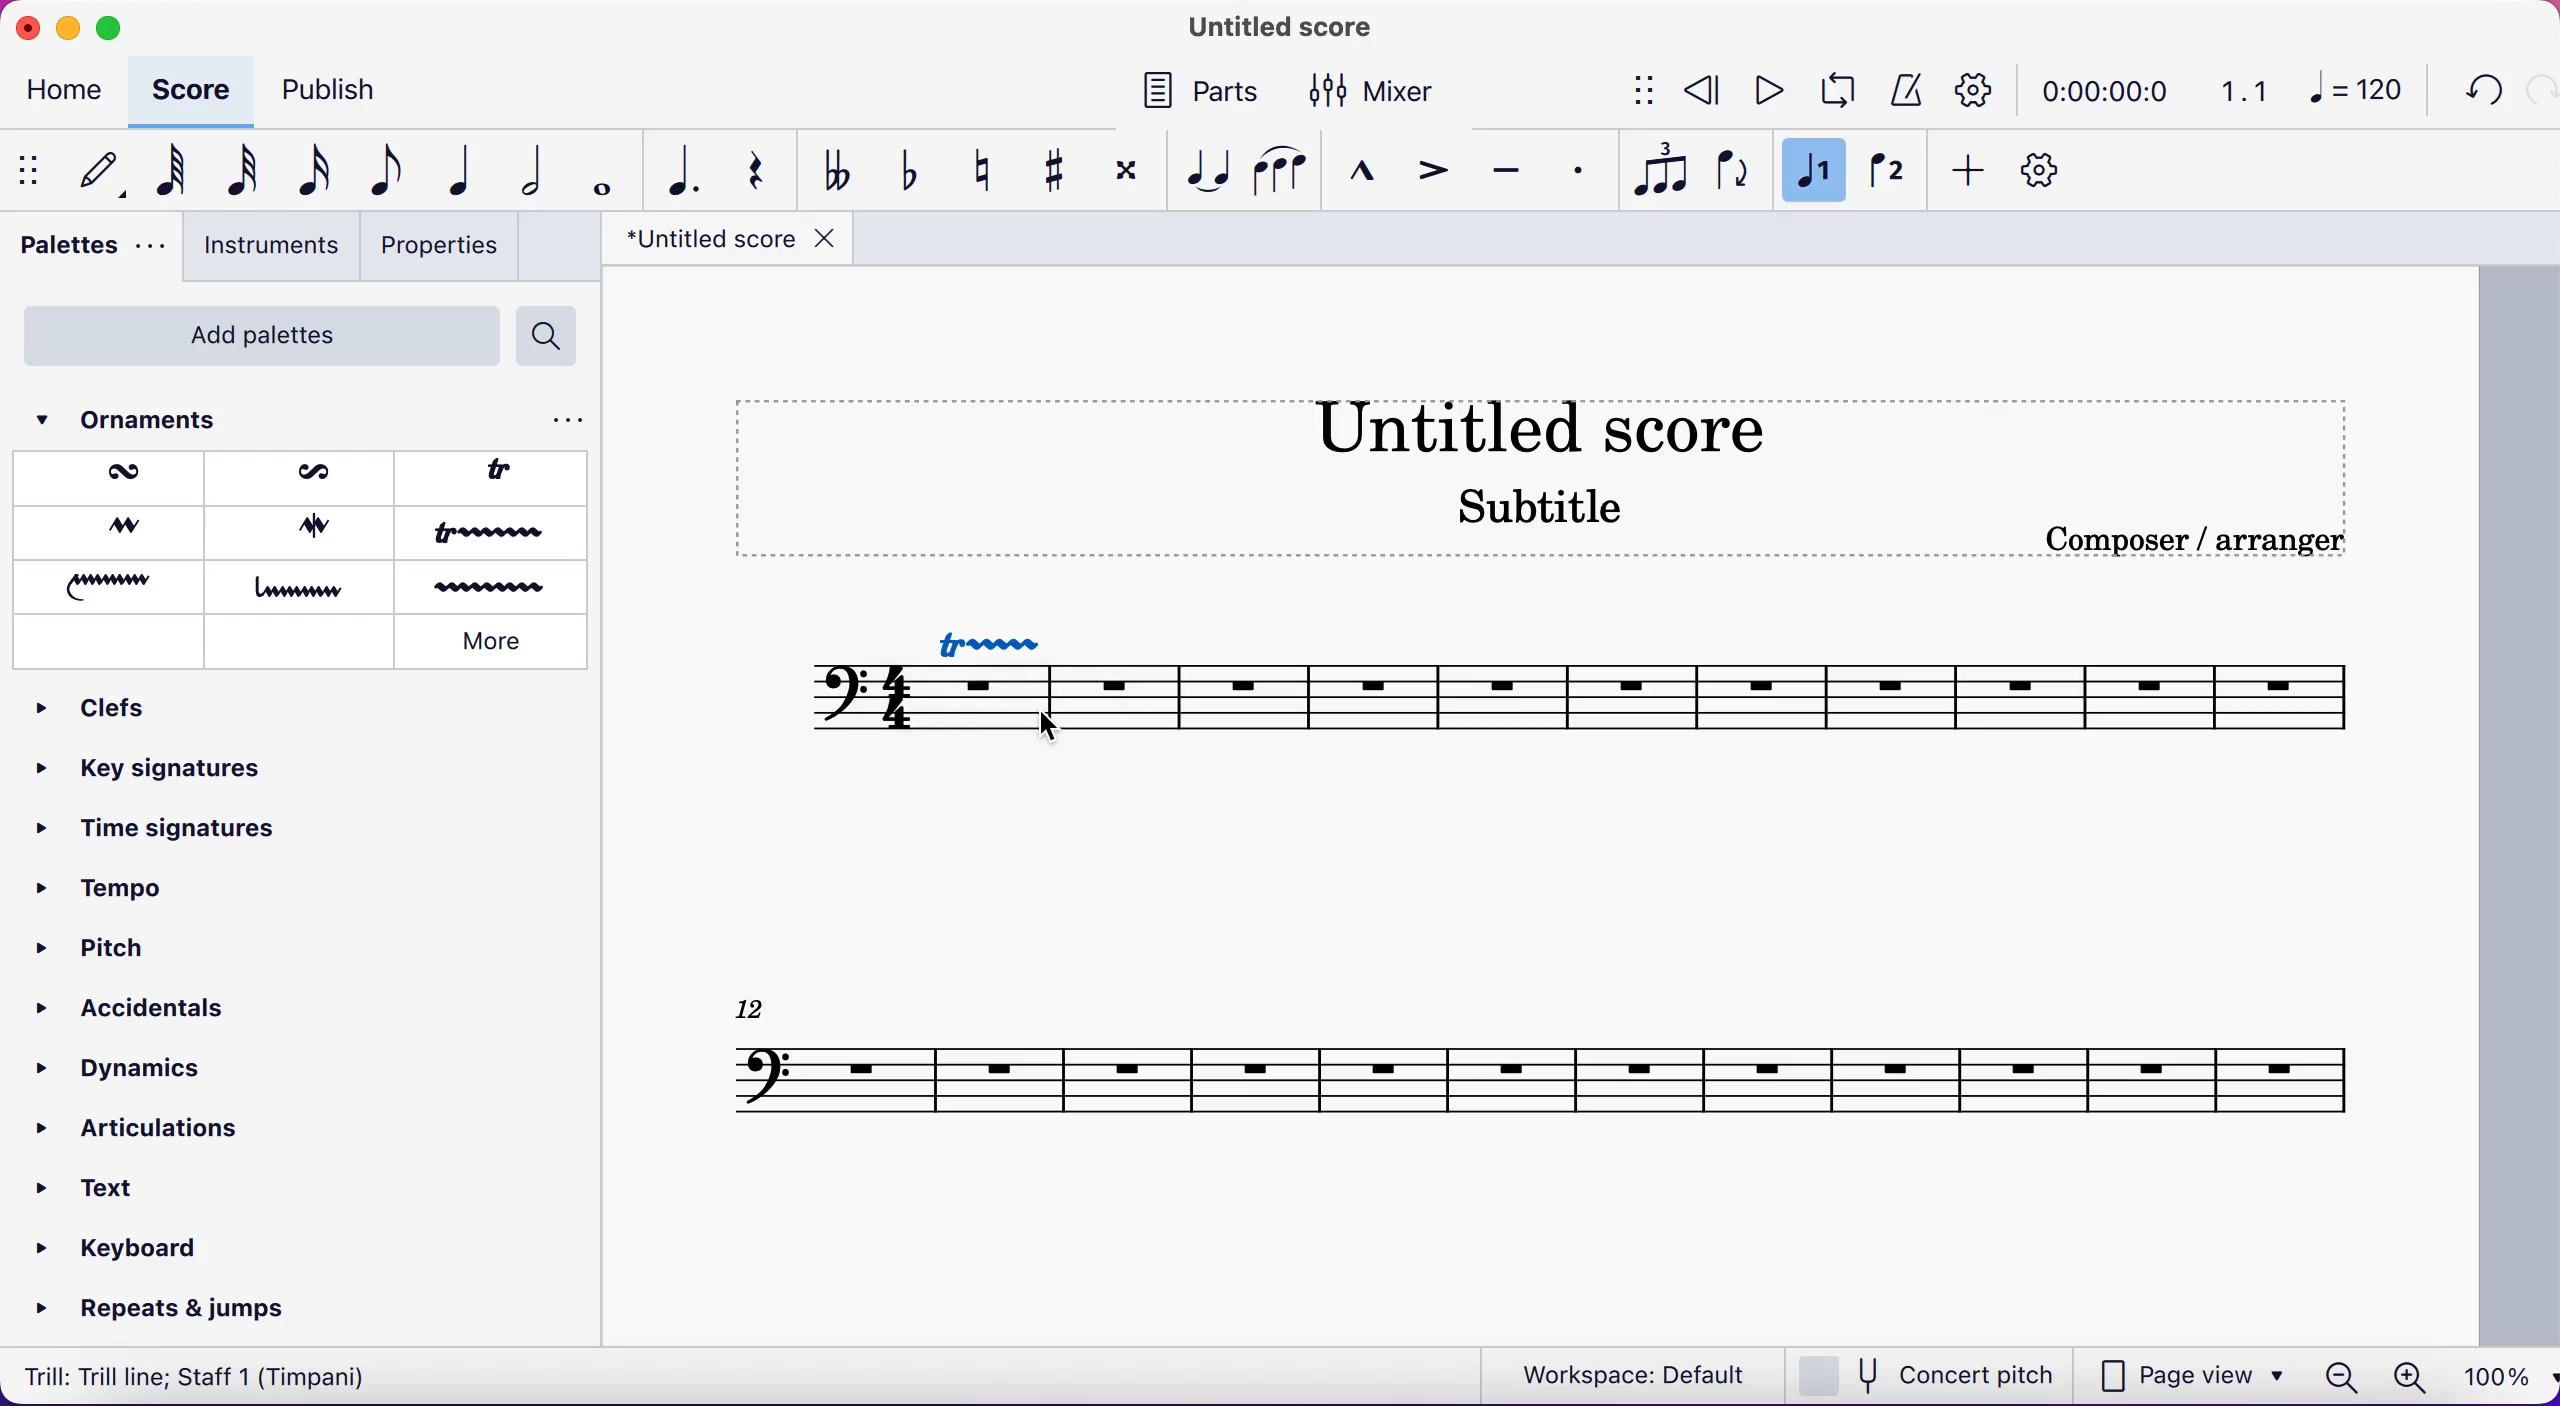  Describe the element at coordinates (1549, 518) in the screenshot. I see `score subtitle` at that location.